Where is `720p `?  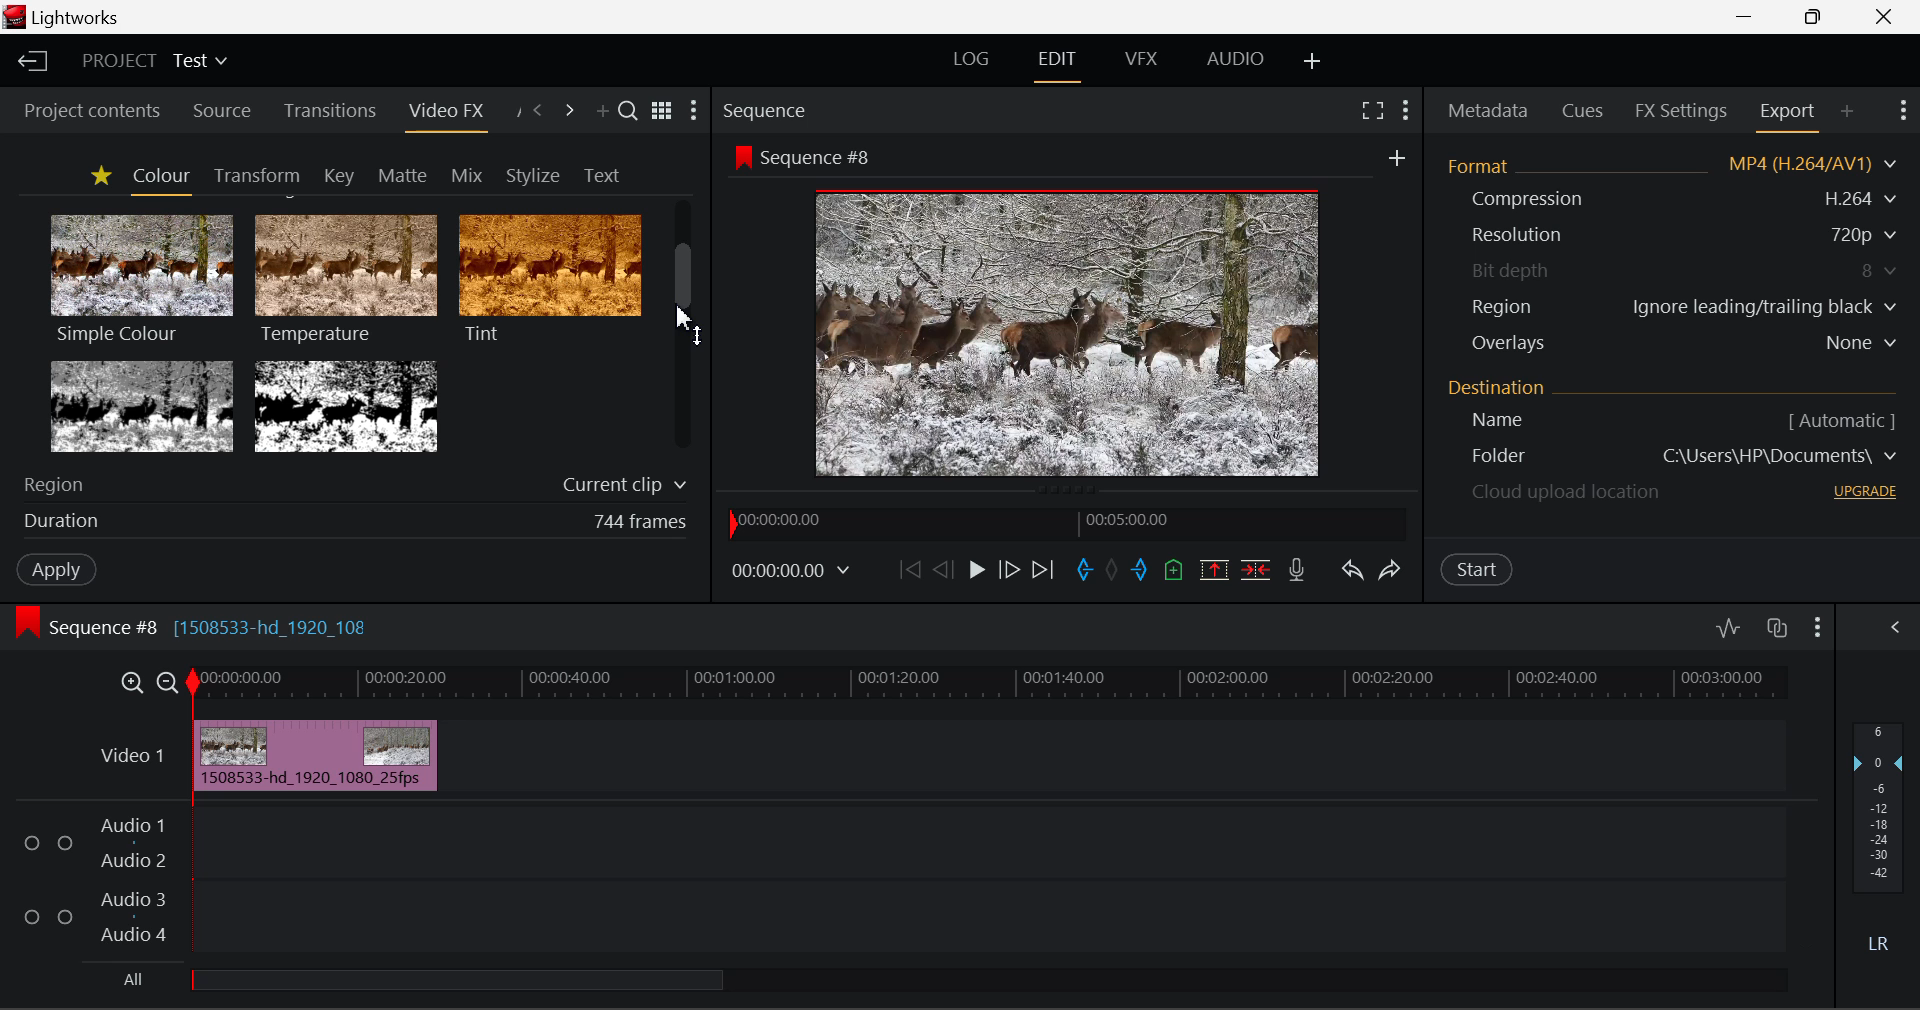 720p  is located at coordinates (1866, 234).